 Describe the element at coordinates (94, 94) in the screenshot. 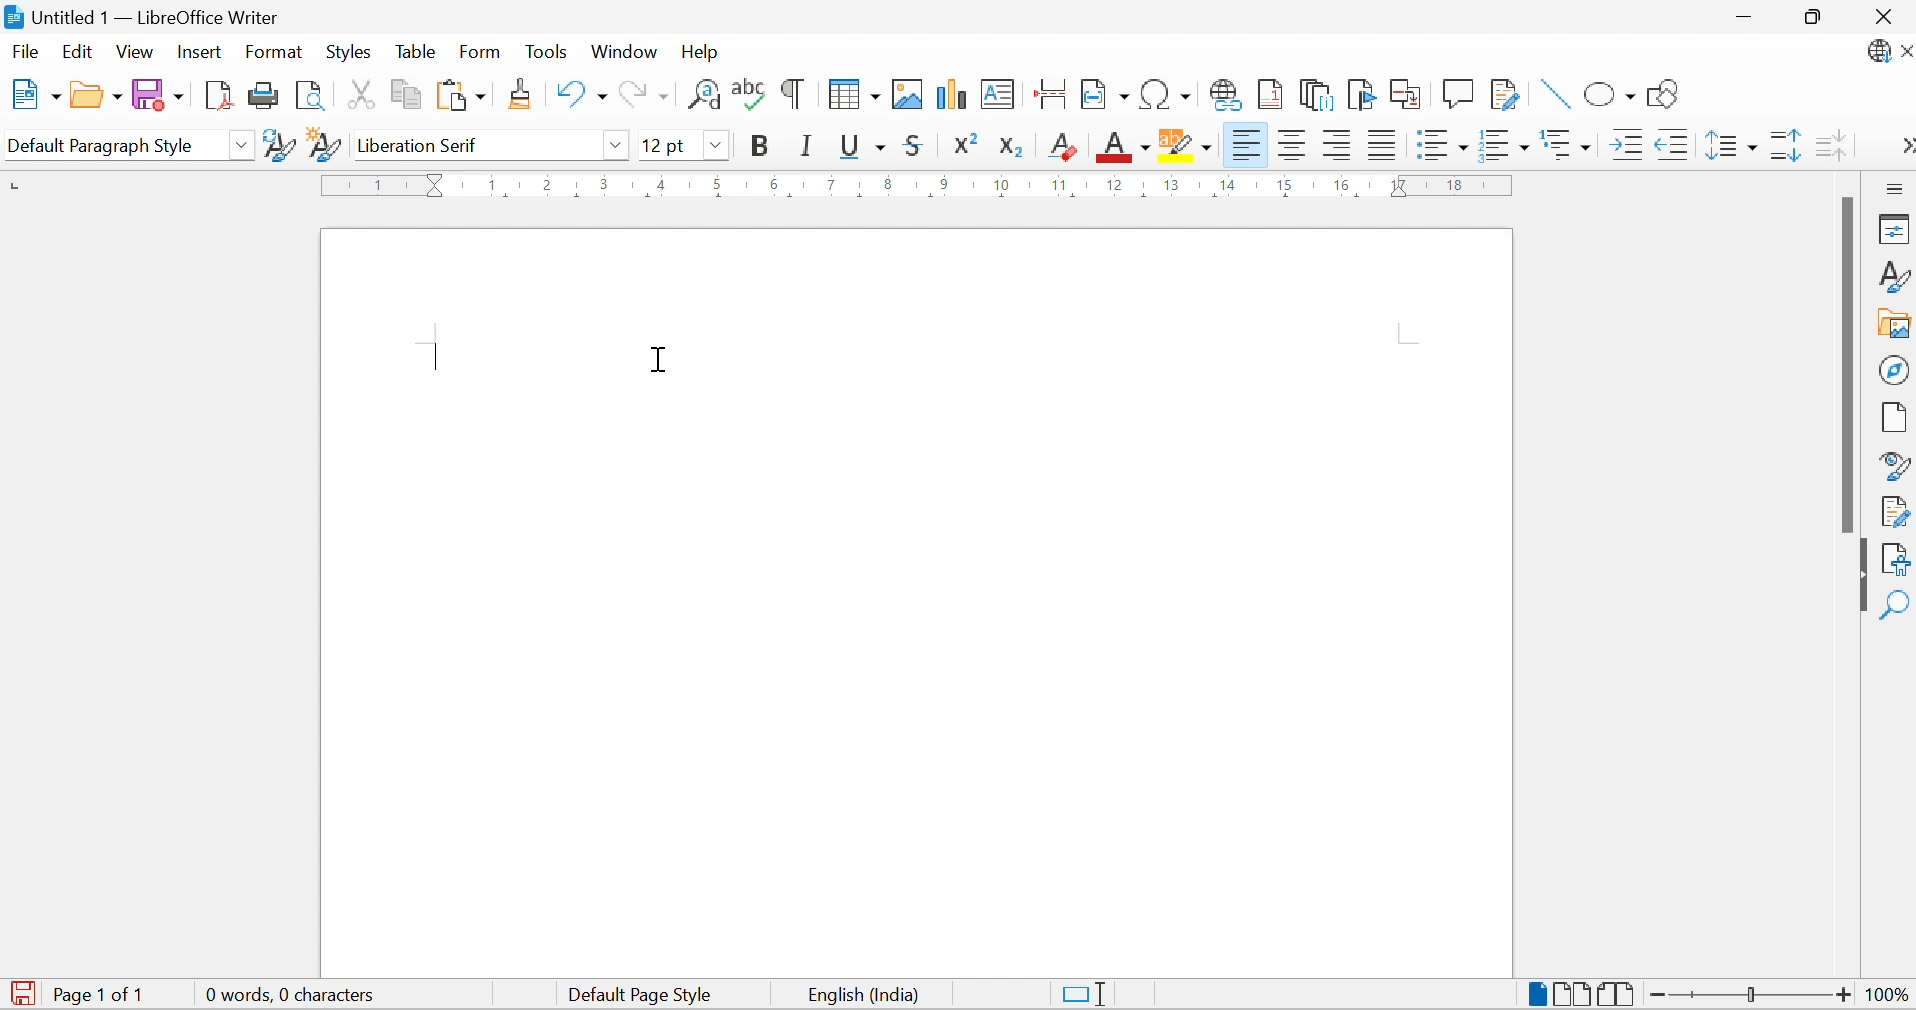

I see `Open` at that location.